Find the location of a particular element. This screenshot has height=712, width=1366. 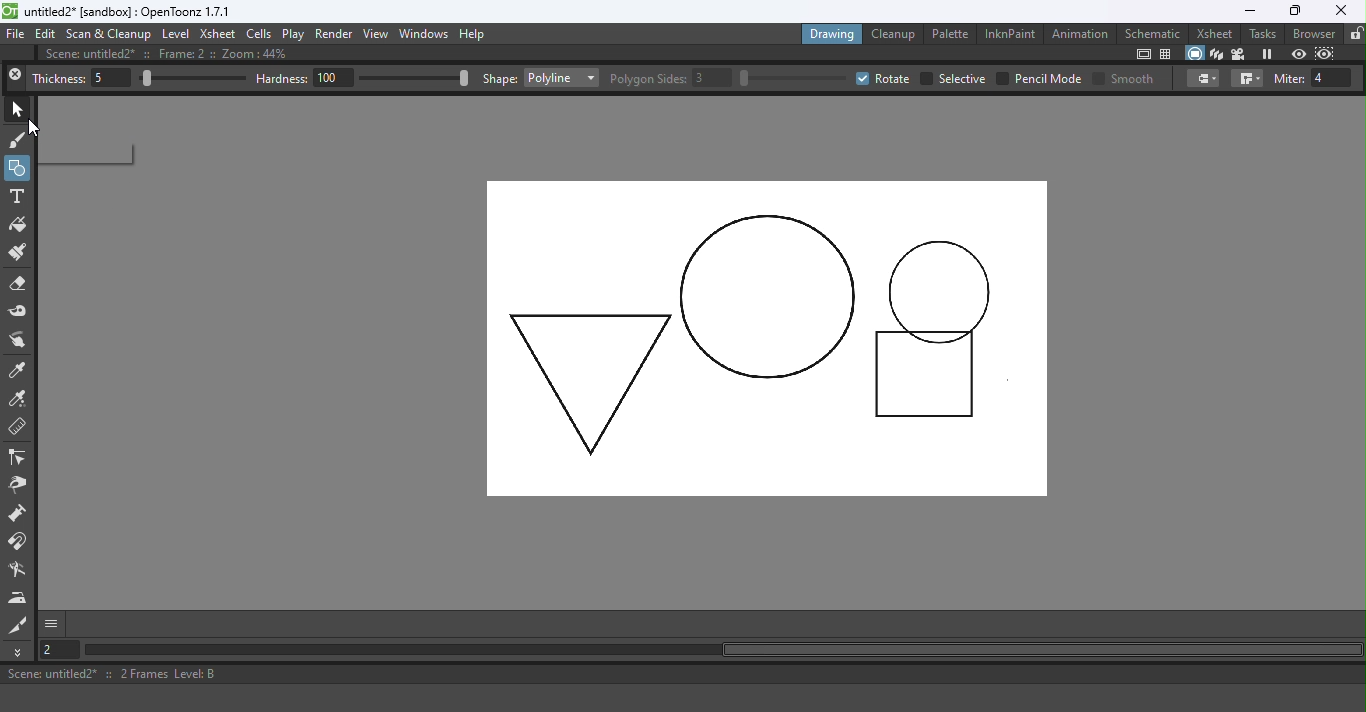

Drawing is located at coordinates (832, 33).